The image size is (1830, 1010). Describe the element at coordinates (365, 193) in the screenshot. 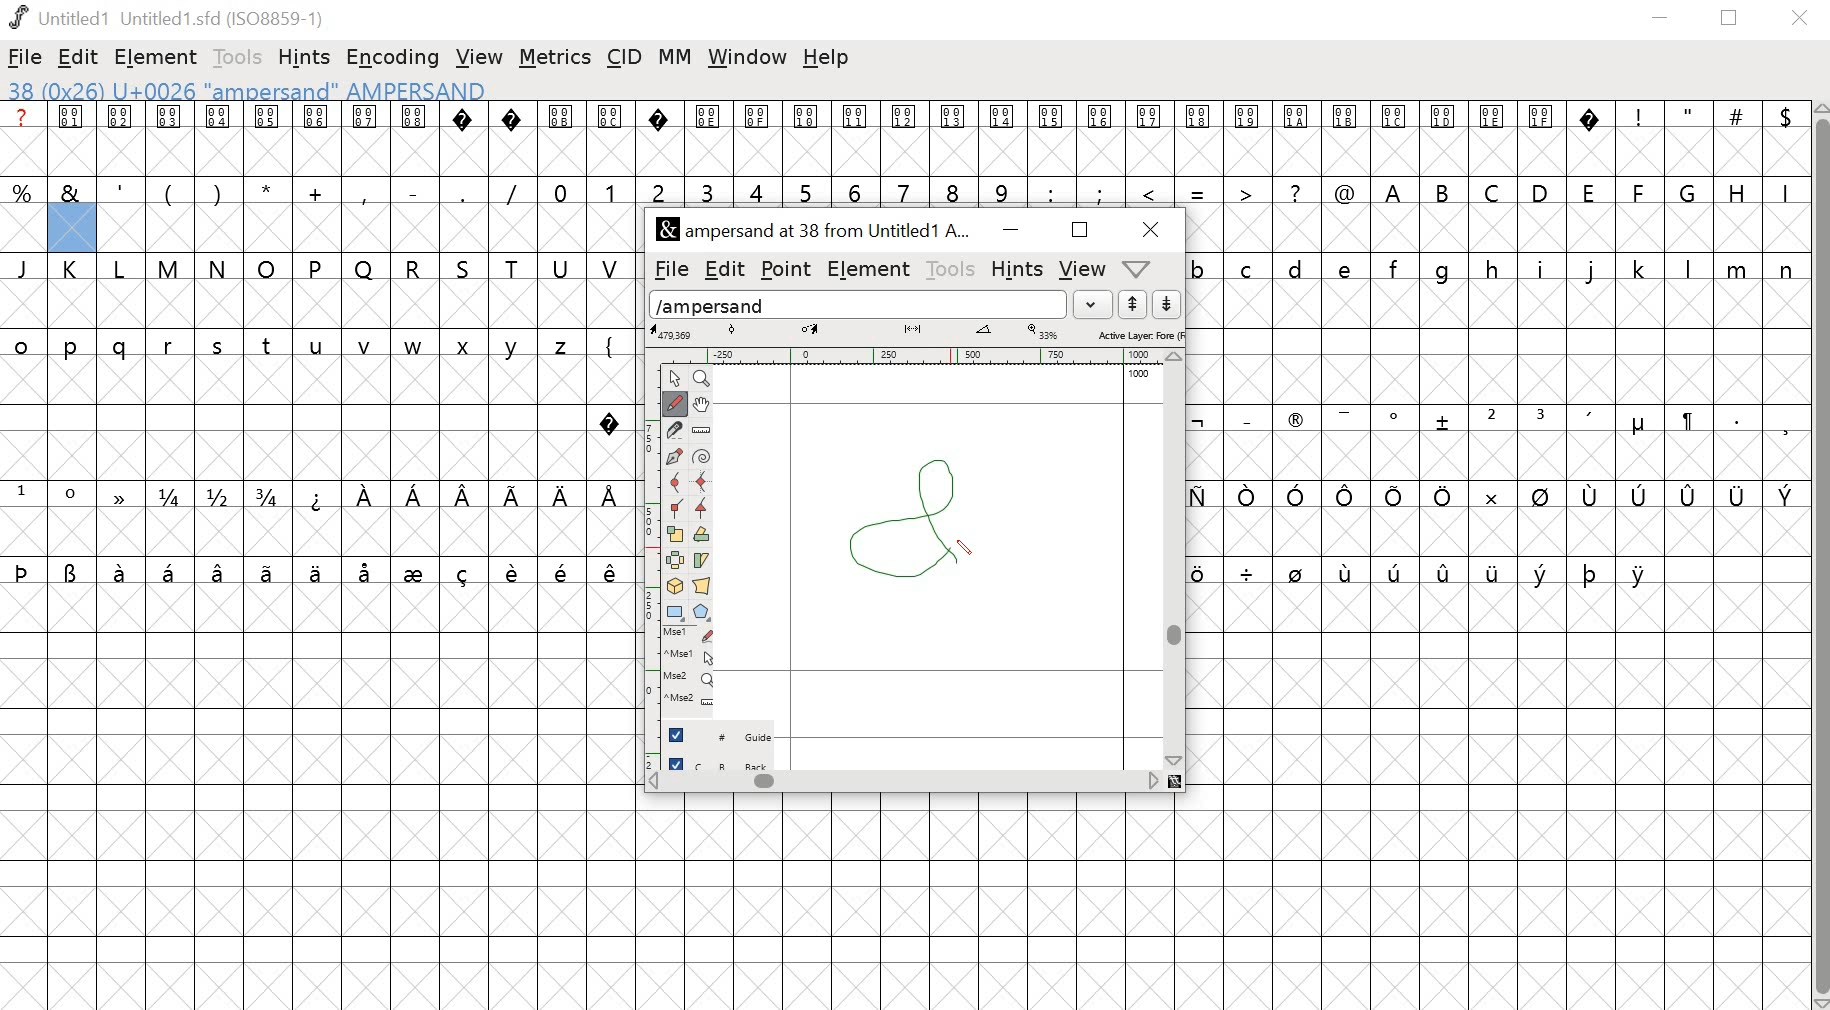

I see `,` at that location.